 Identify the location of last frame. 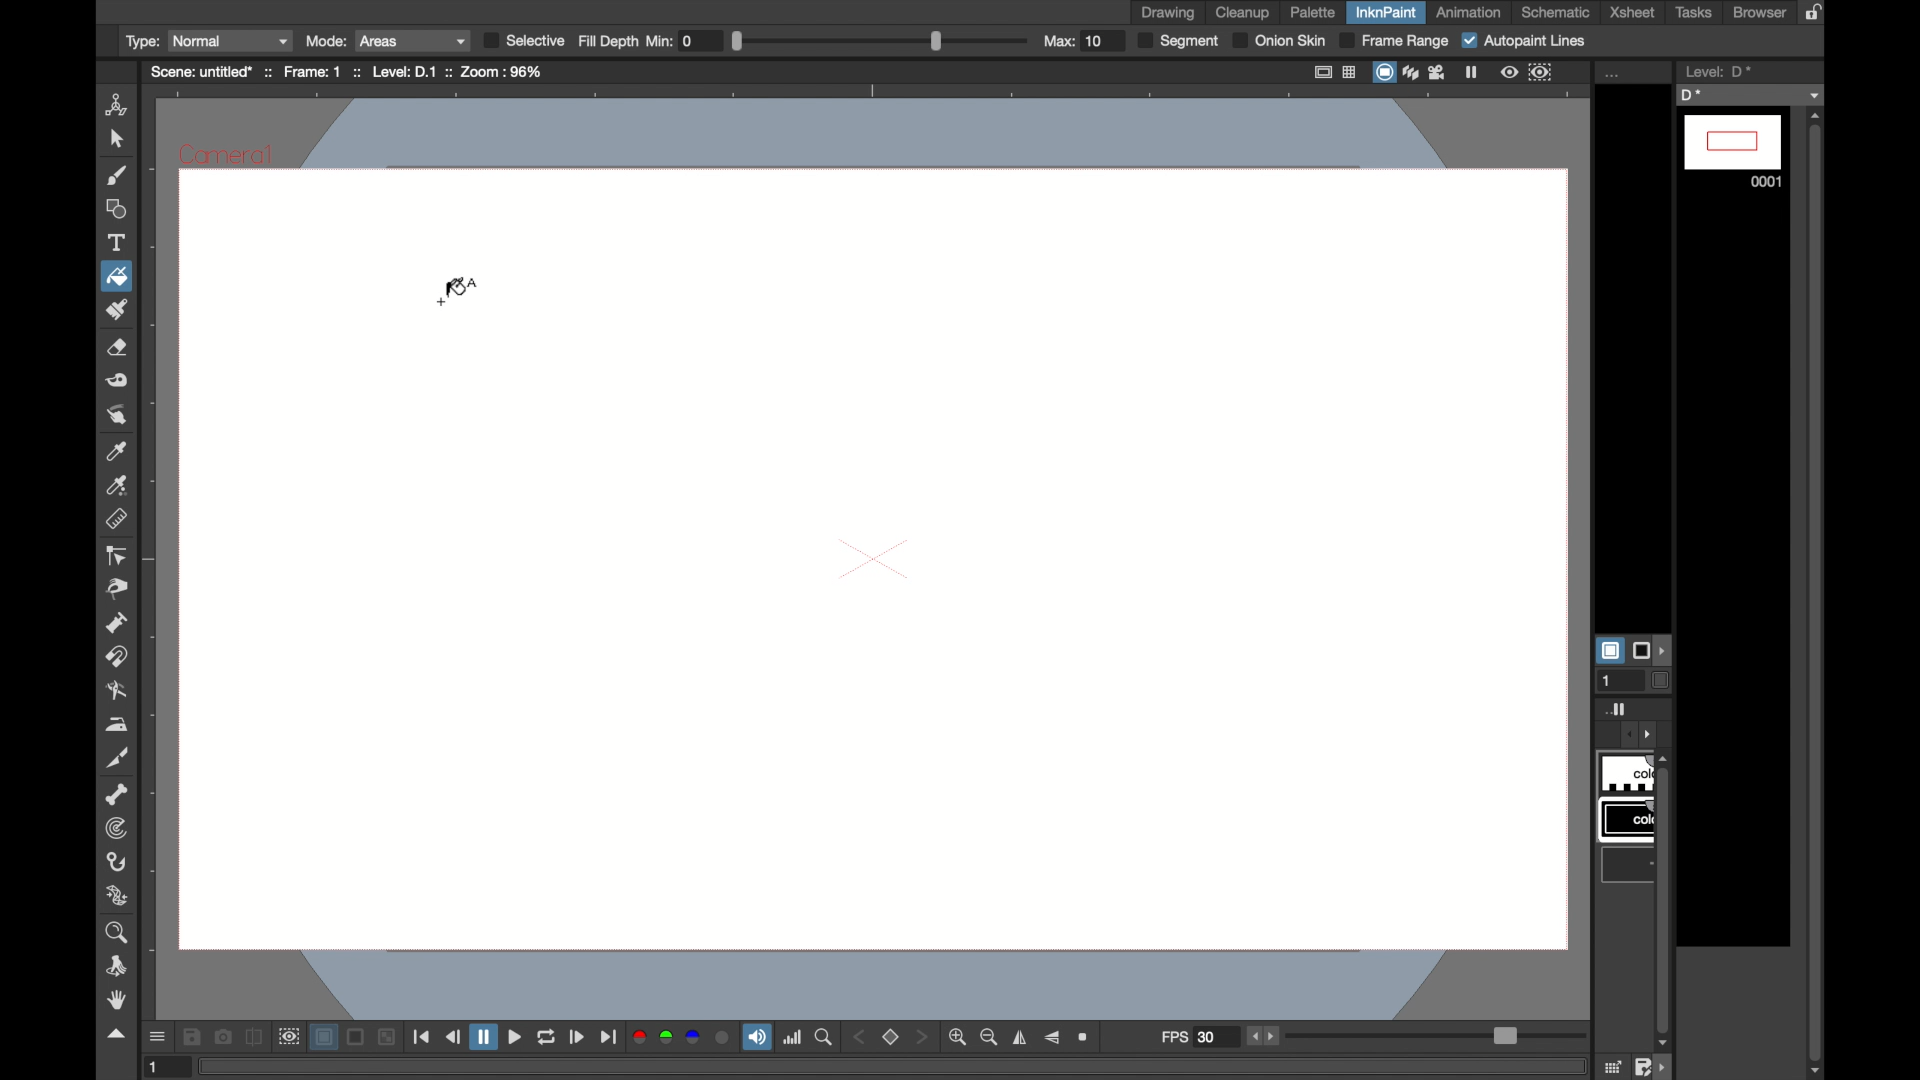
(608, 1037).